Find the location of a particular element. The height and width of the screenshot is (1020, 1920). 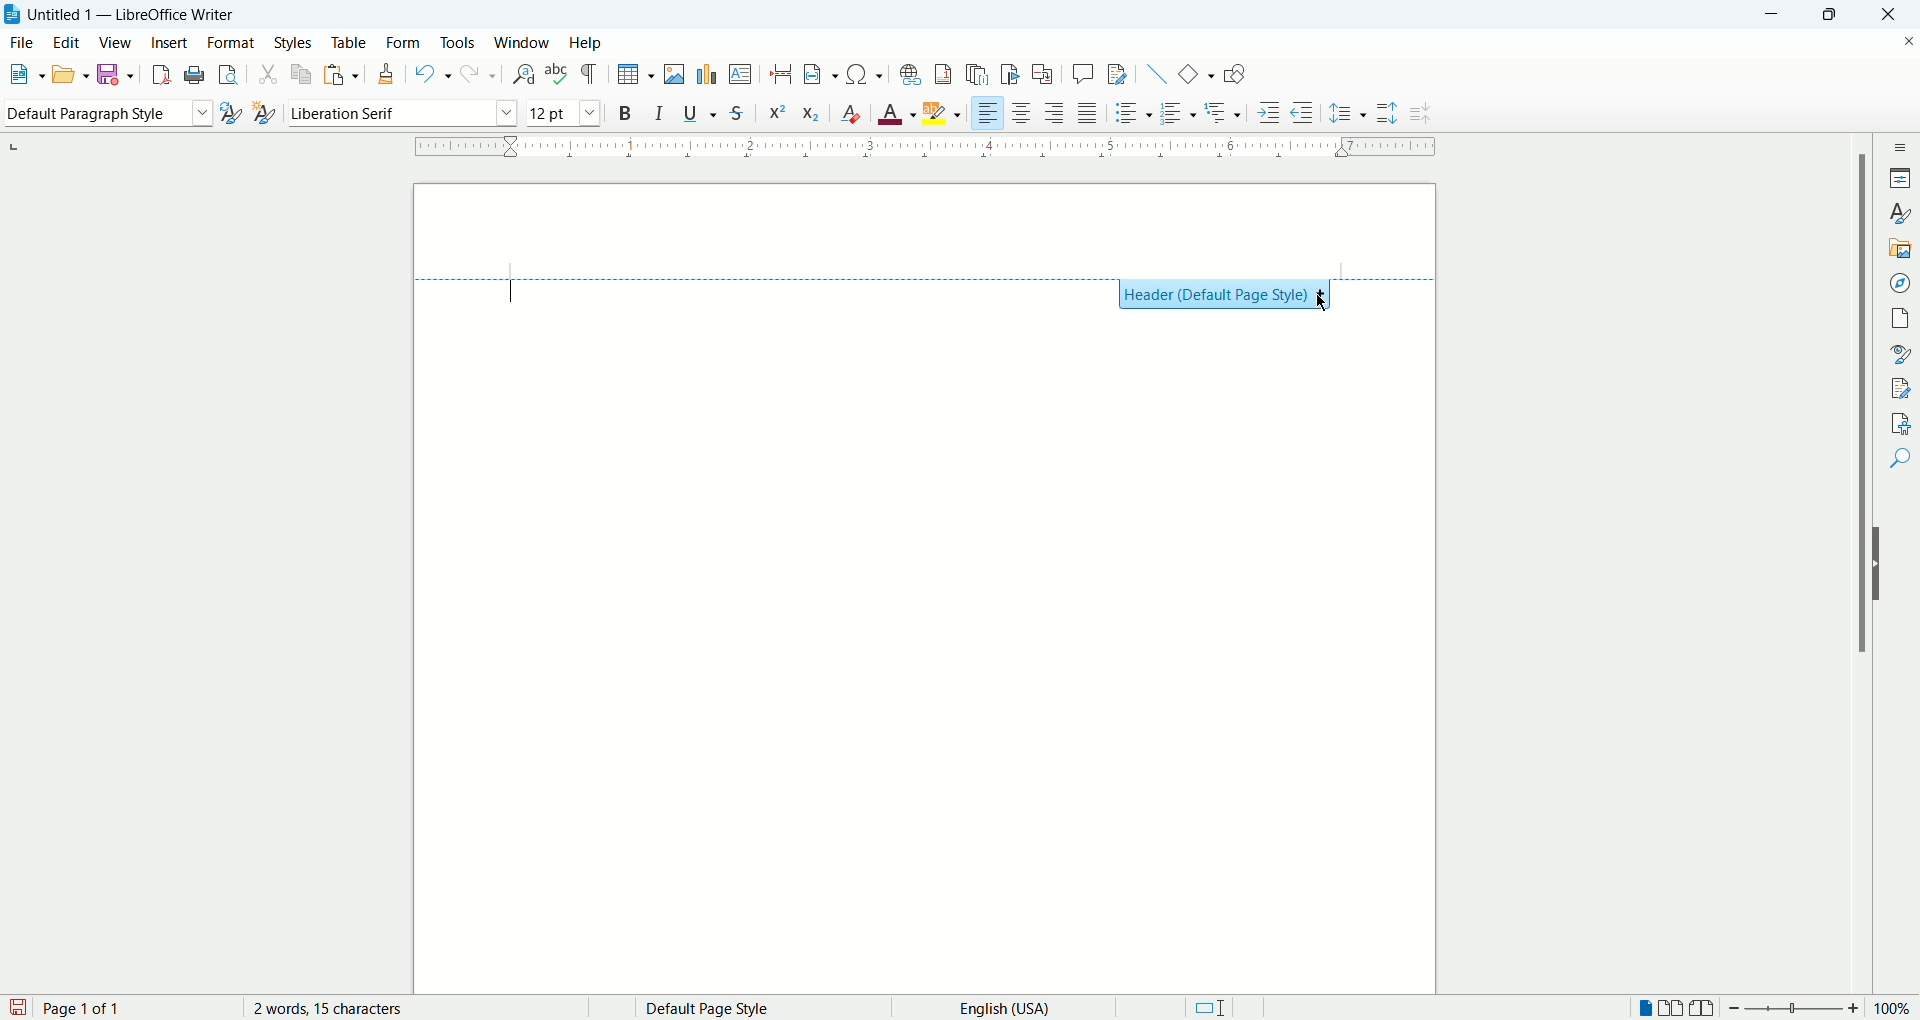

justified is located at coordinates (1088, 114).